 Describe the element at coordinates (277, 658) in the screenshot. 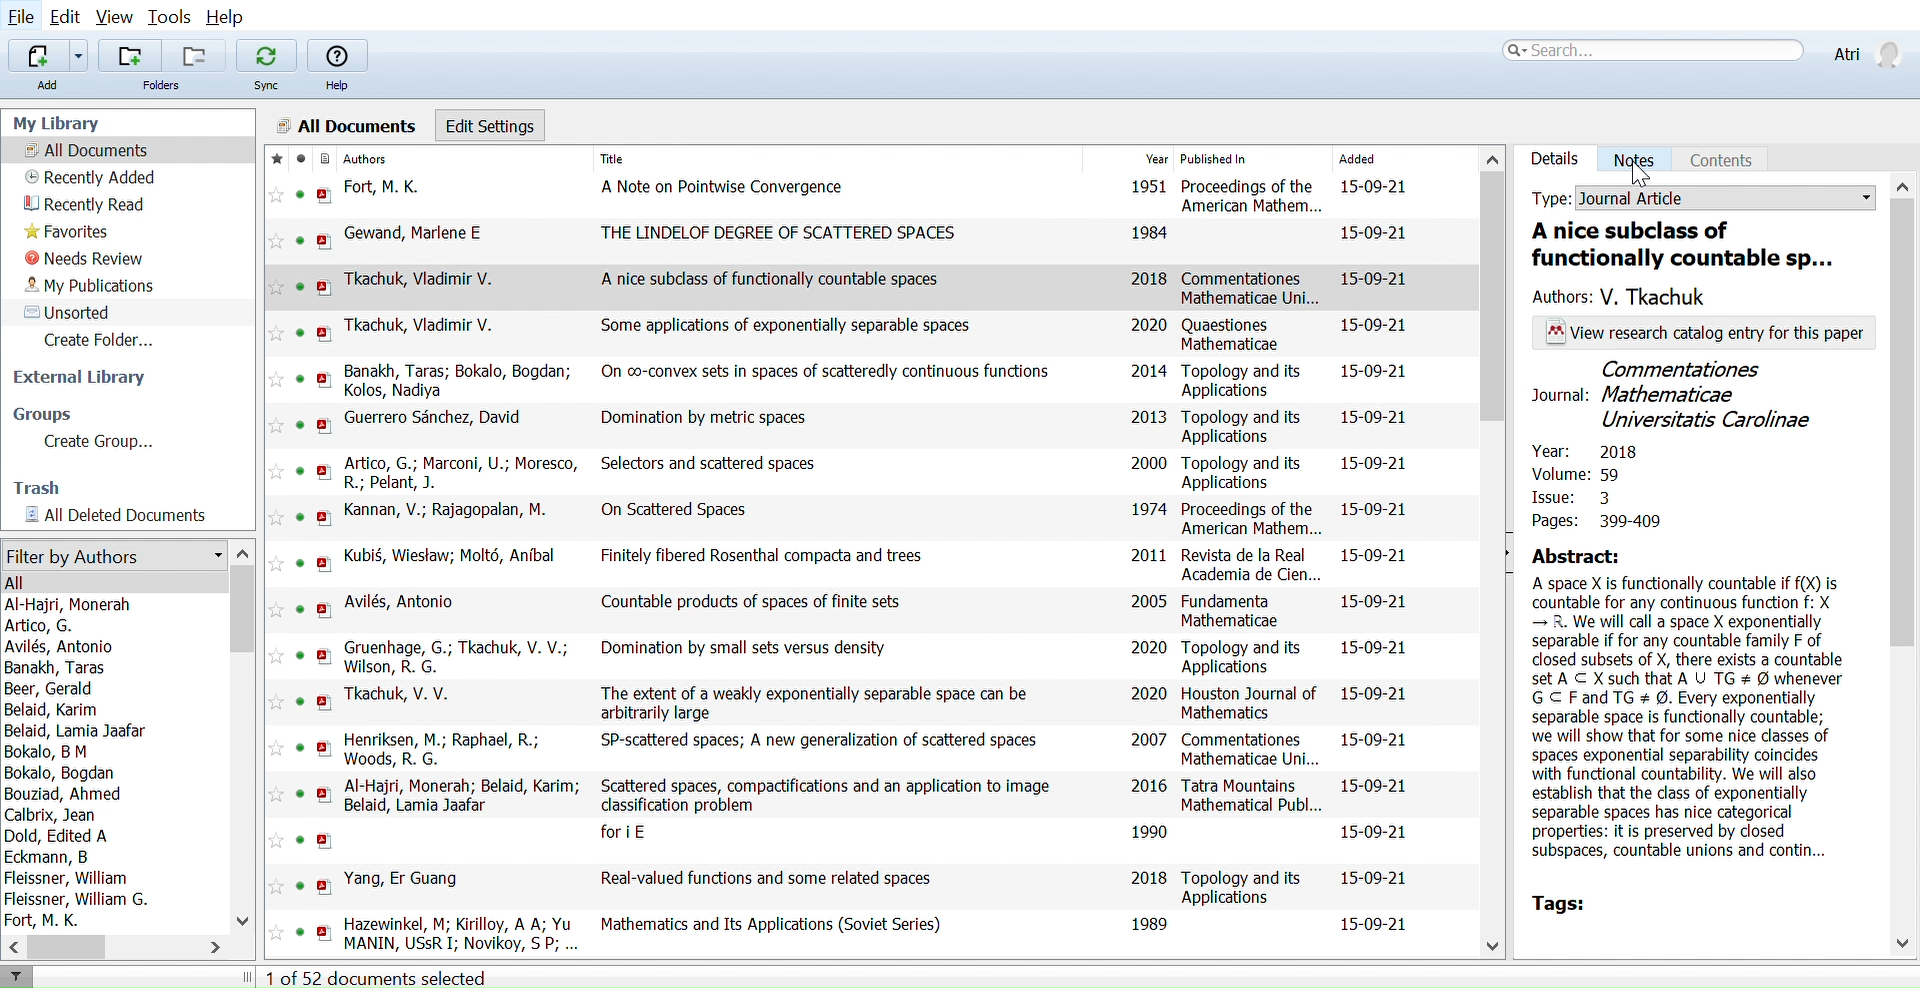

I see `Add this reference to favorites` at that location.